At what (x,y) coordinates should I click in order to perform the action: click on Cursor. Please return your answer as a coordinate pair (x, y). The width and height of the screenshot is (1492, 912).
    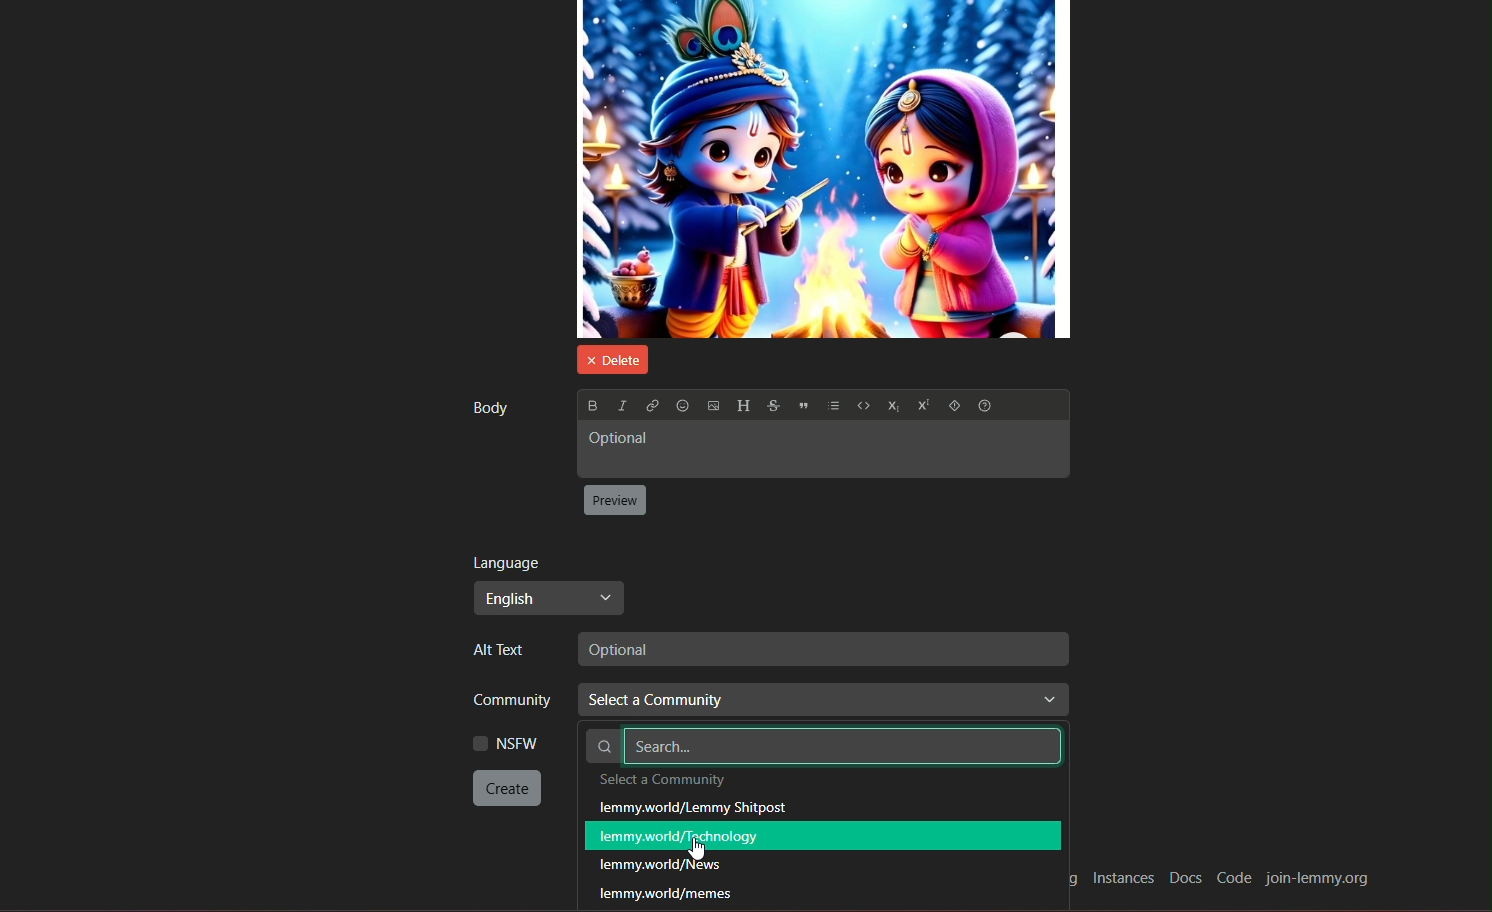
    Looking at the image, I should click on (698, 851).